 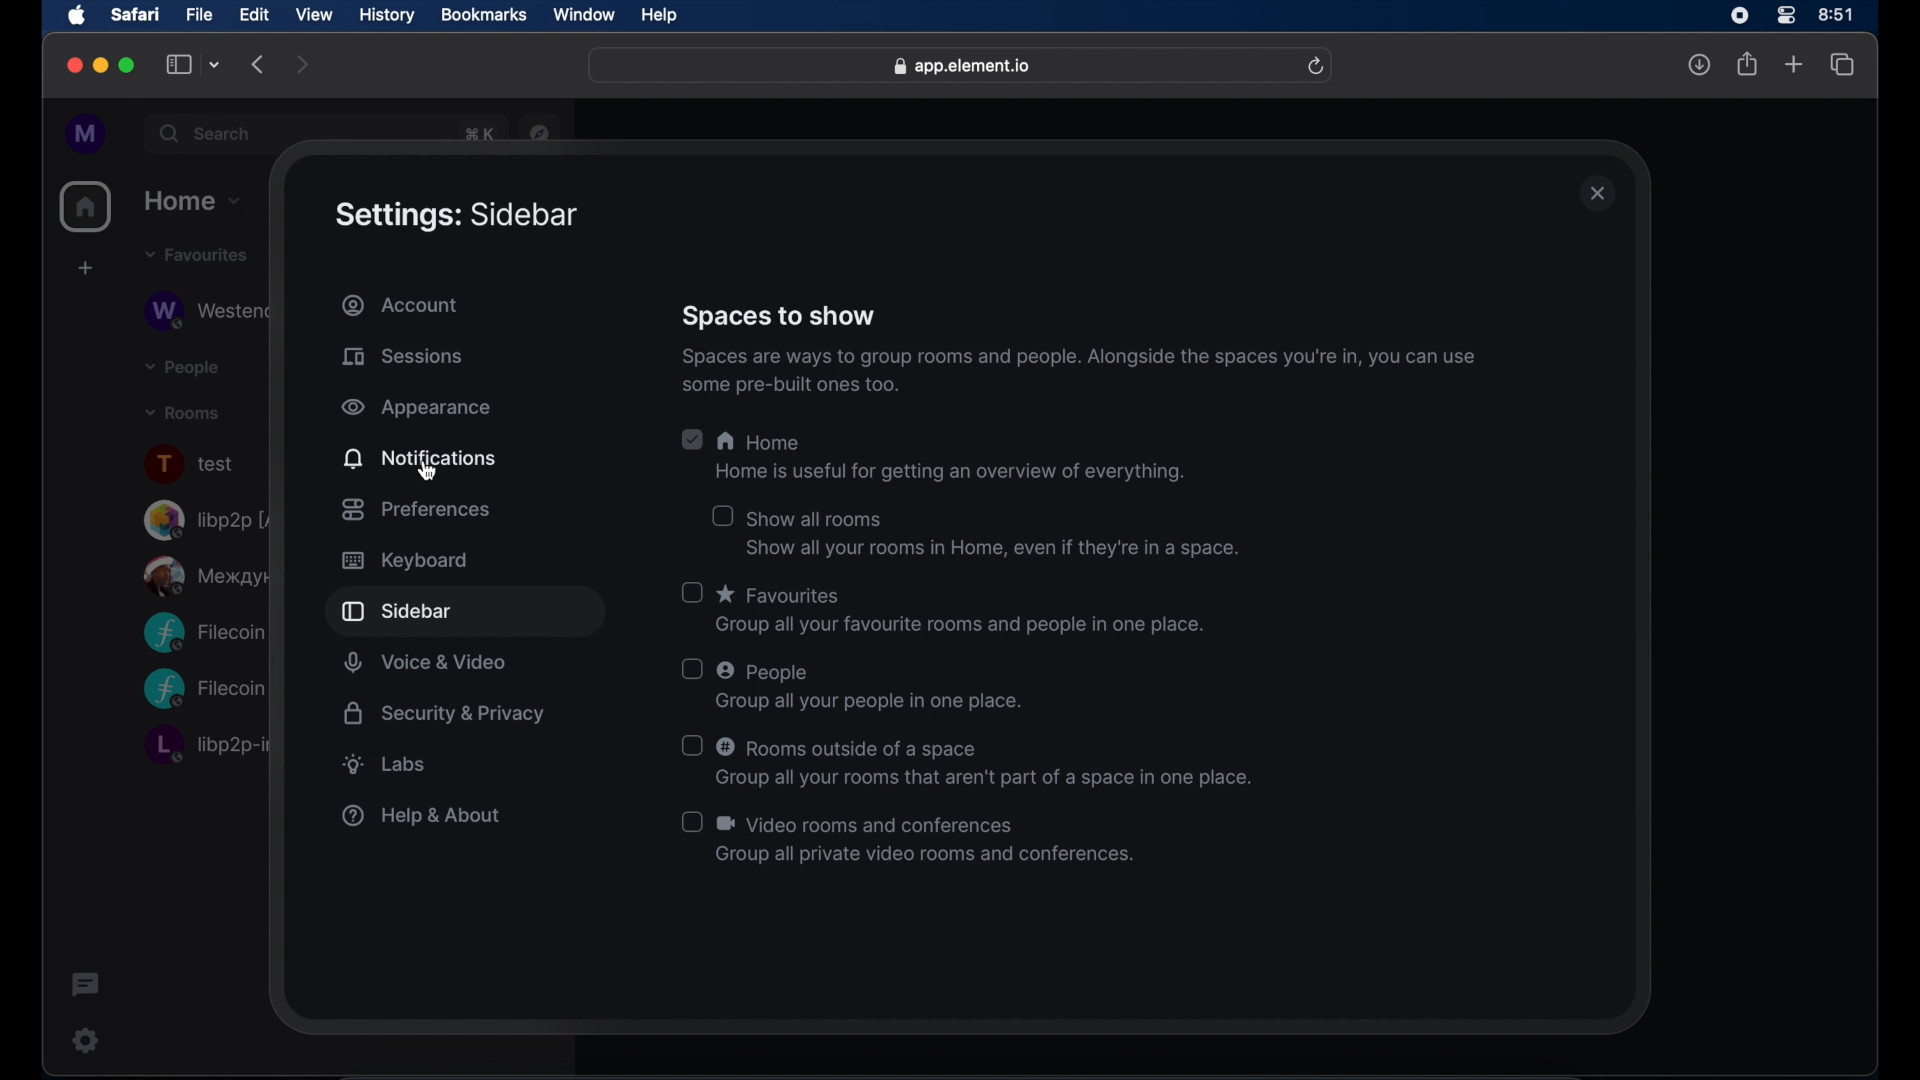 I want to click on new tab, so click(x=1796, y=64).